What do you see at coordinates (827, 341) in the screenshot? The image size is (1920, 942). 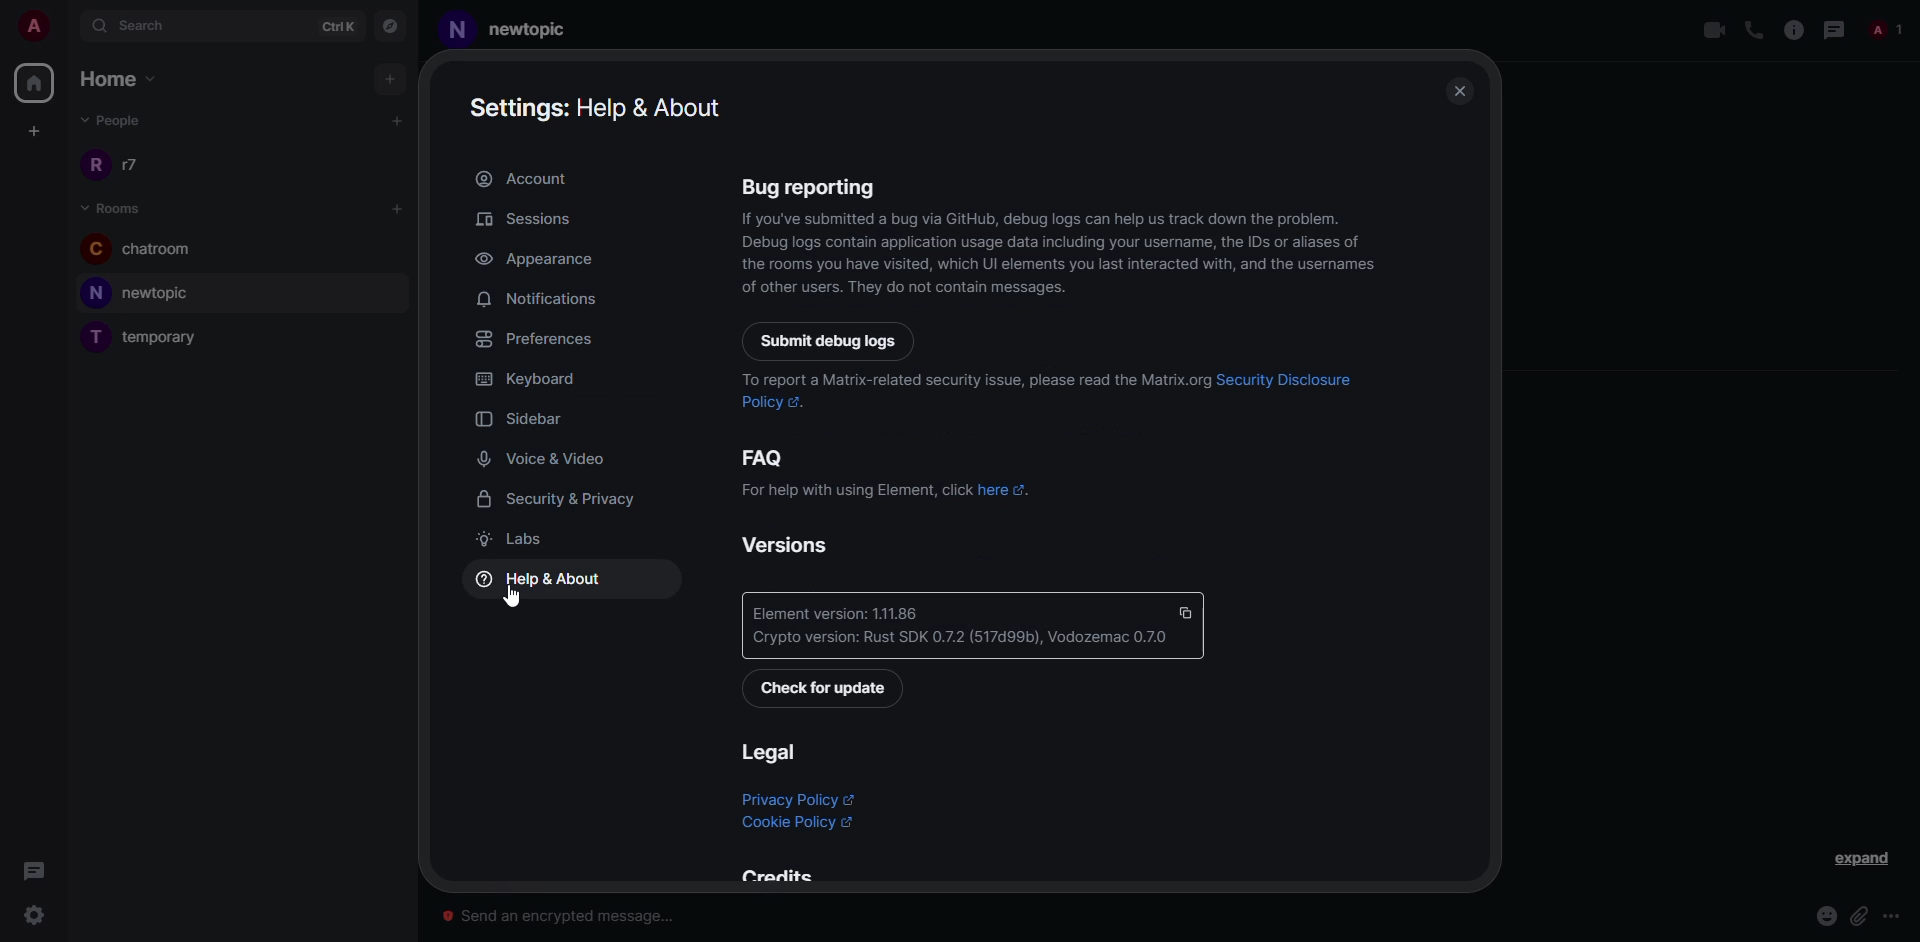 I see `submit debug logs` at bounding box center [827, 341].